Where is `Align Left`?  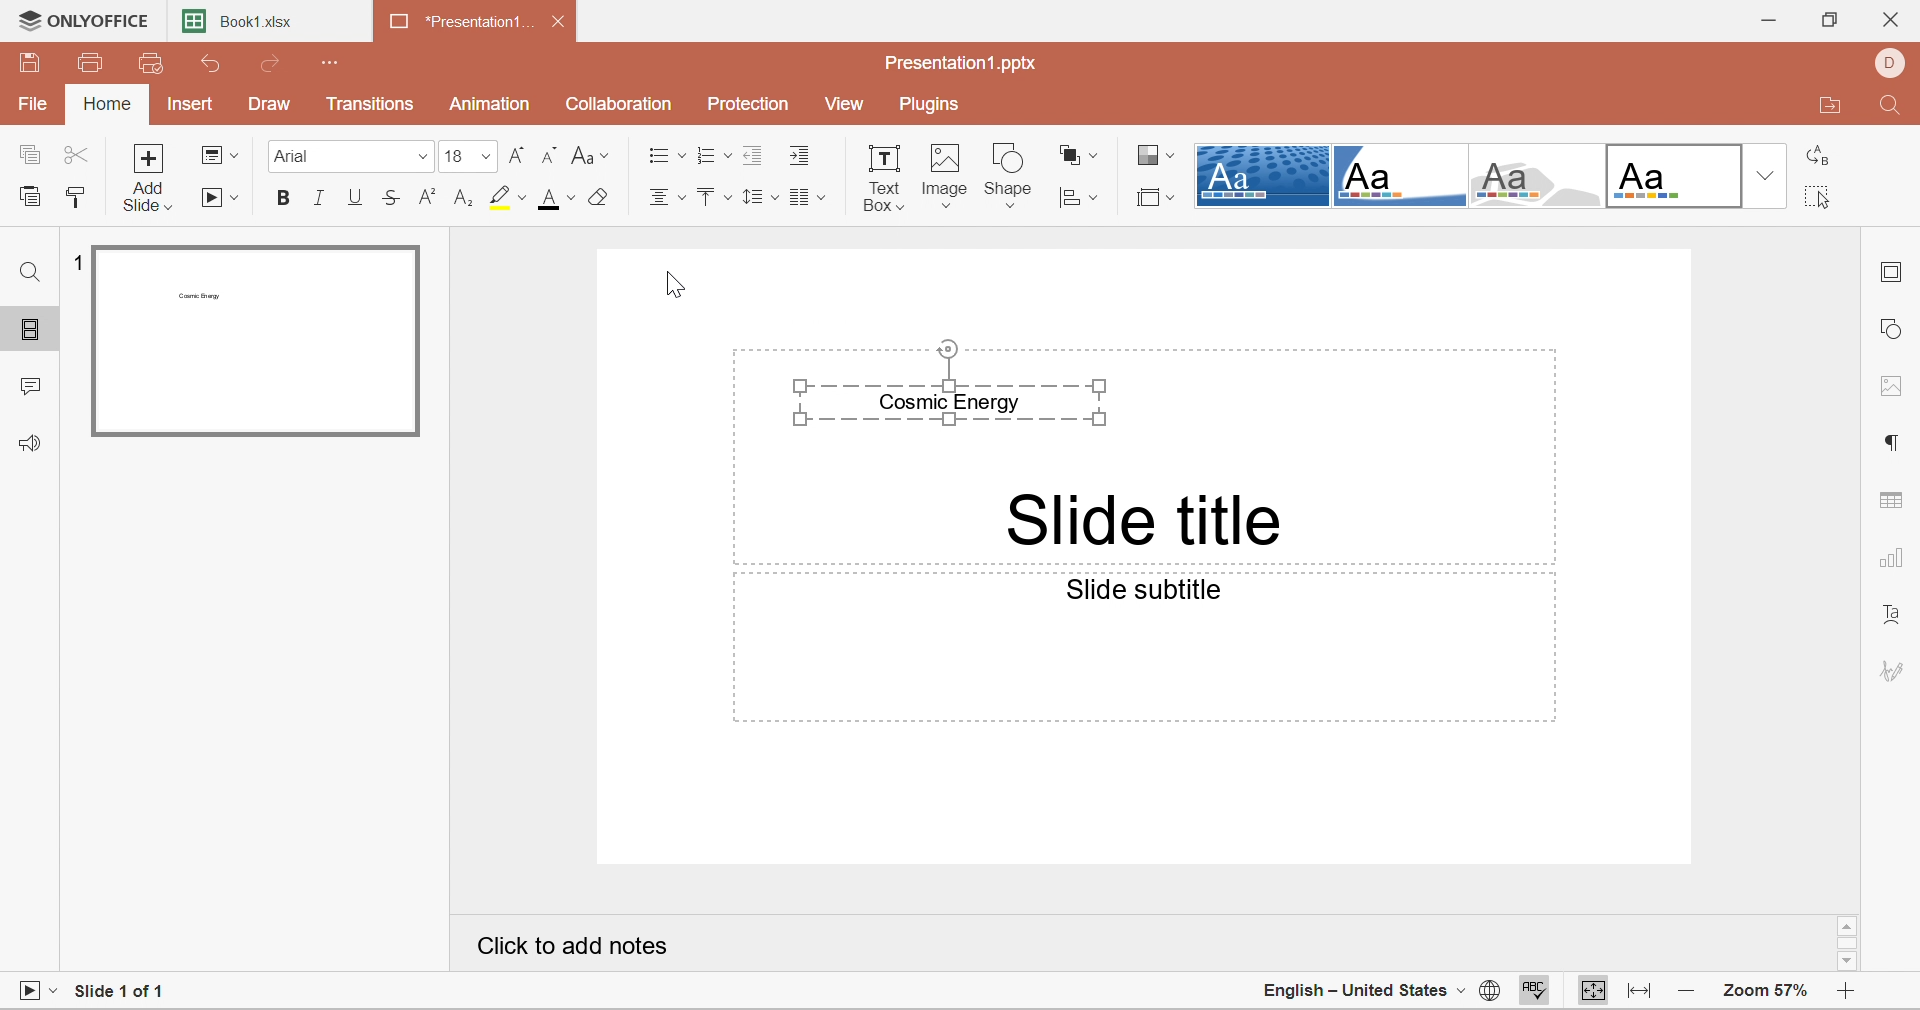
Align Left is located at coordinates (665, 197).